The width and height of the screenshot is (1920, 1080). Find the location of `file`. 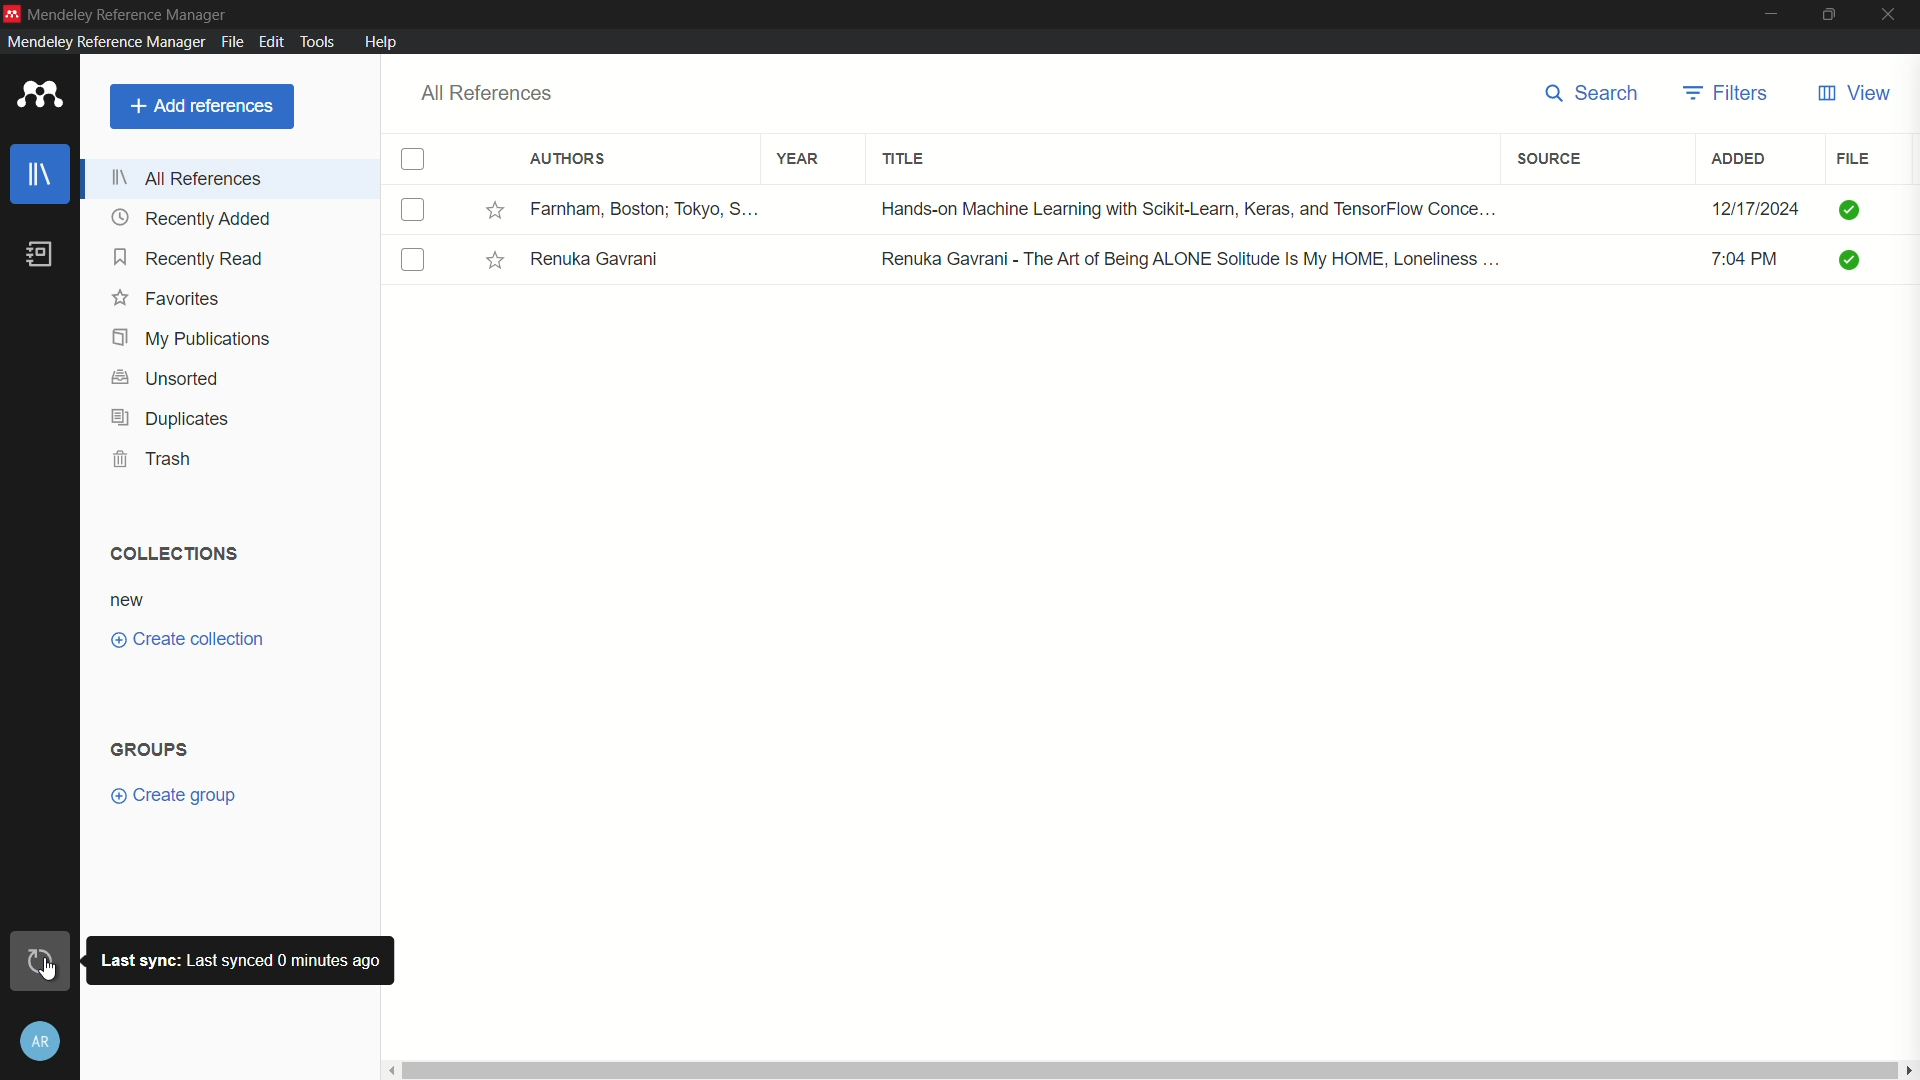

file is located at coordinates (1853, 160).